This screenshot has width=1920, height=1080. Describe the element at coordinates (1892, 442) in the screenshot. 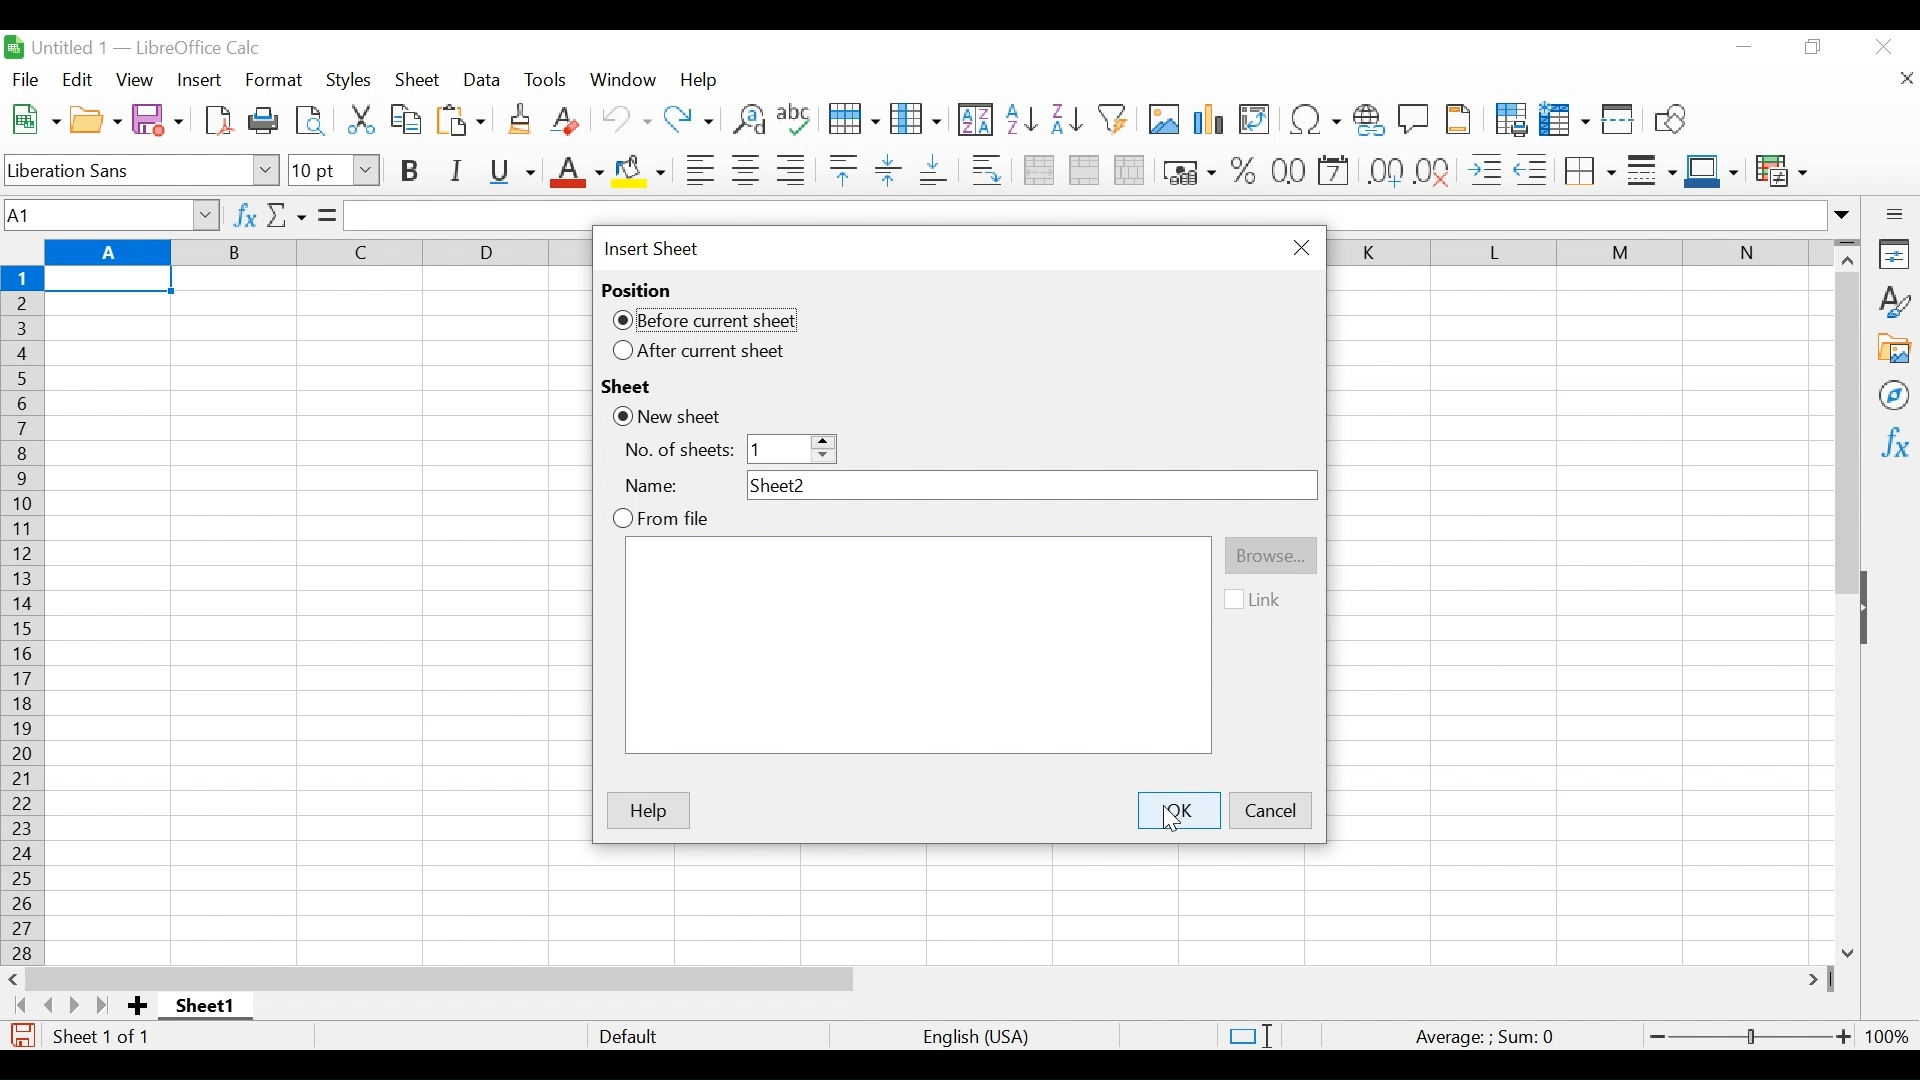

I see `Functions` at that location.